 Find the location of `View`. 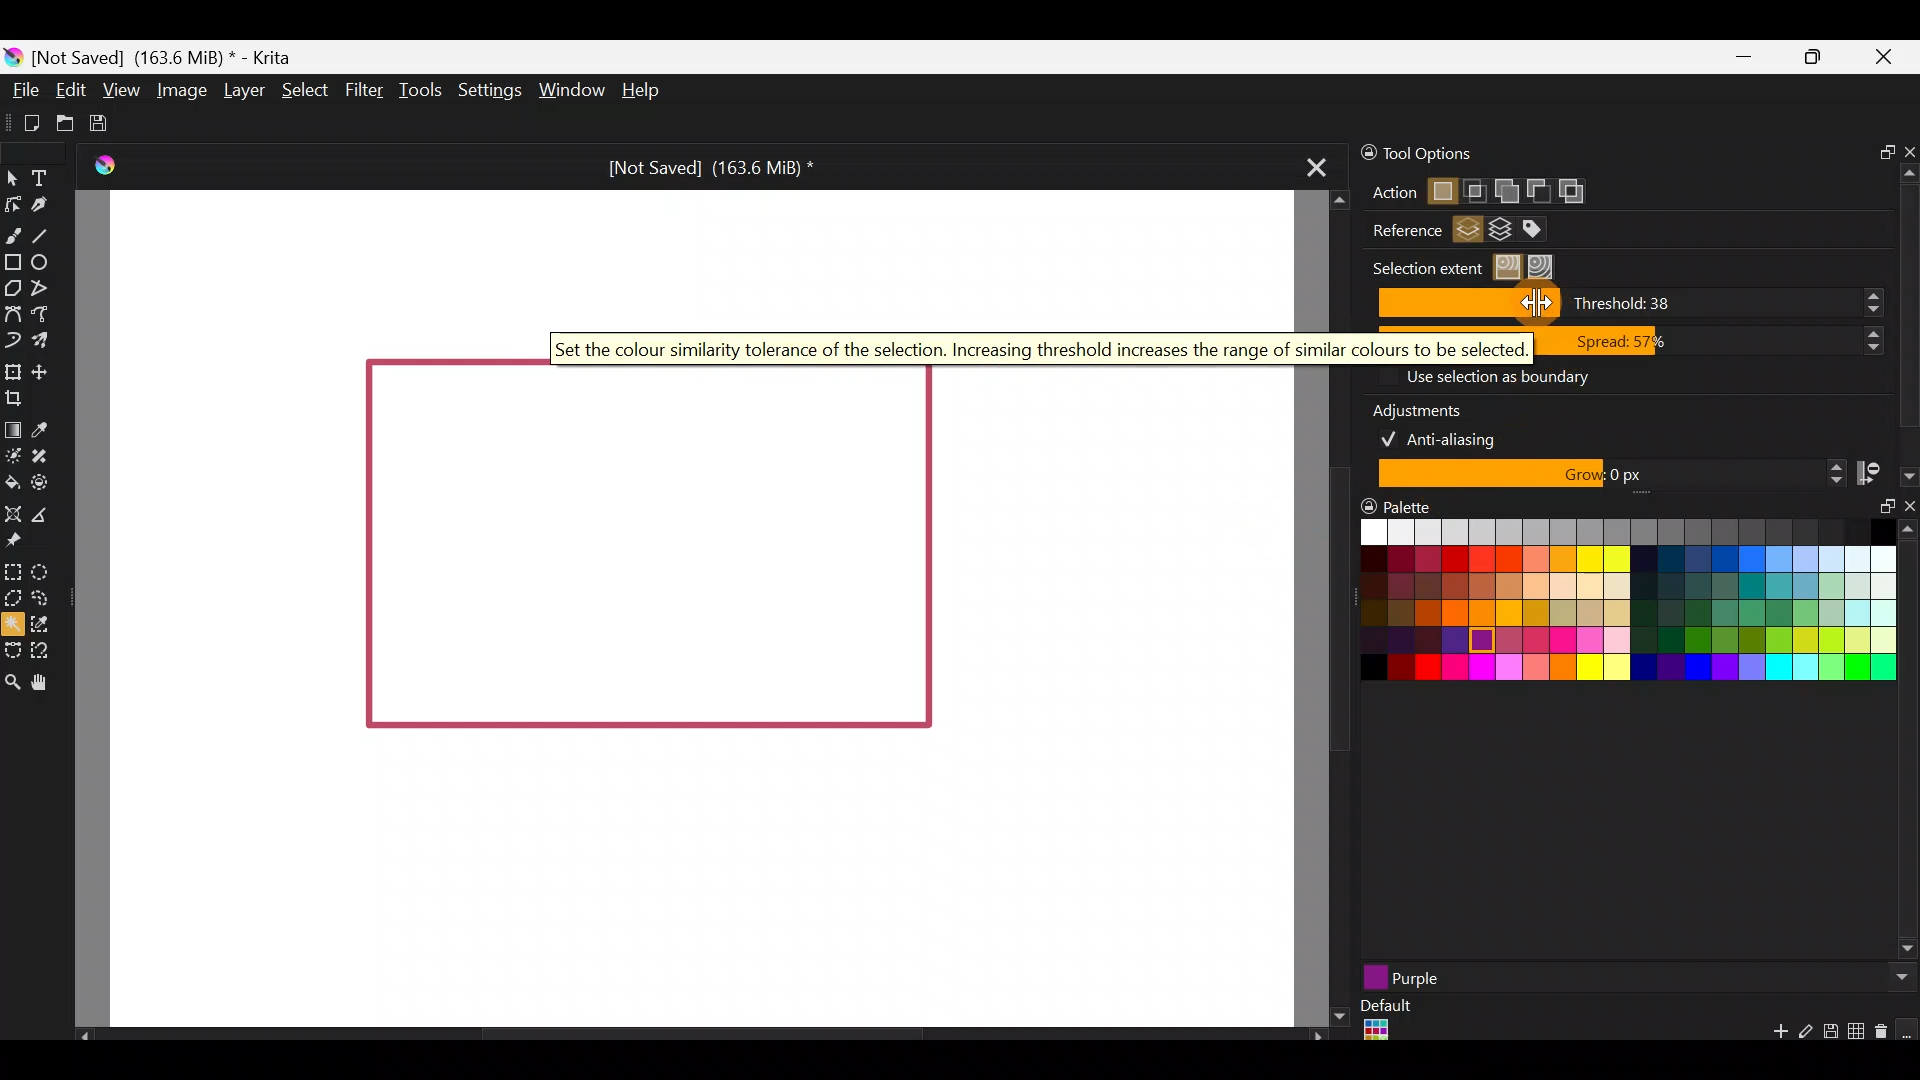

View is located at coordinates (120, 87).